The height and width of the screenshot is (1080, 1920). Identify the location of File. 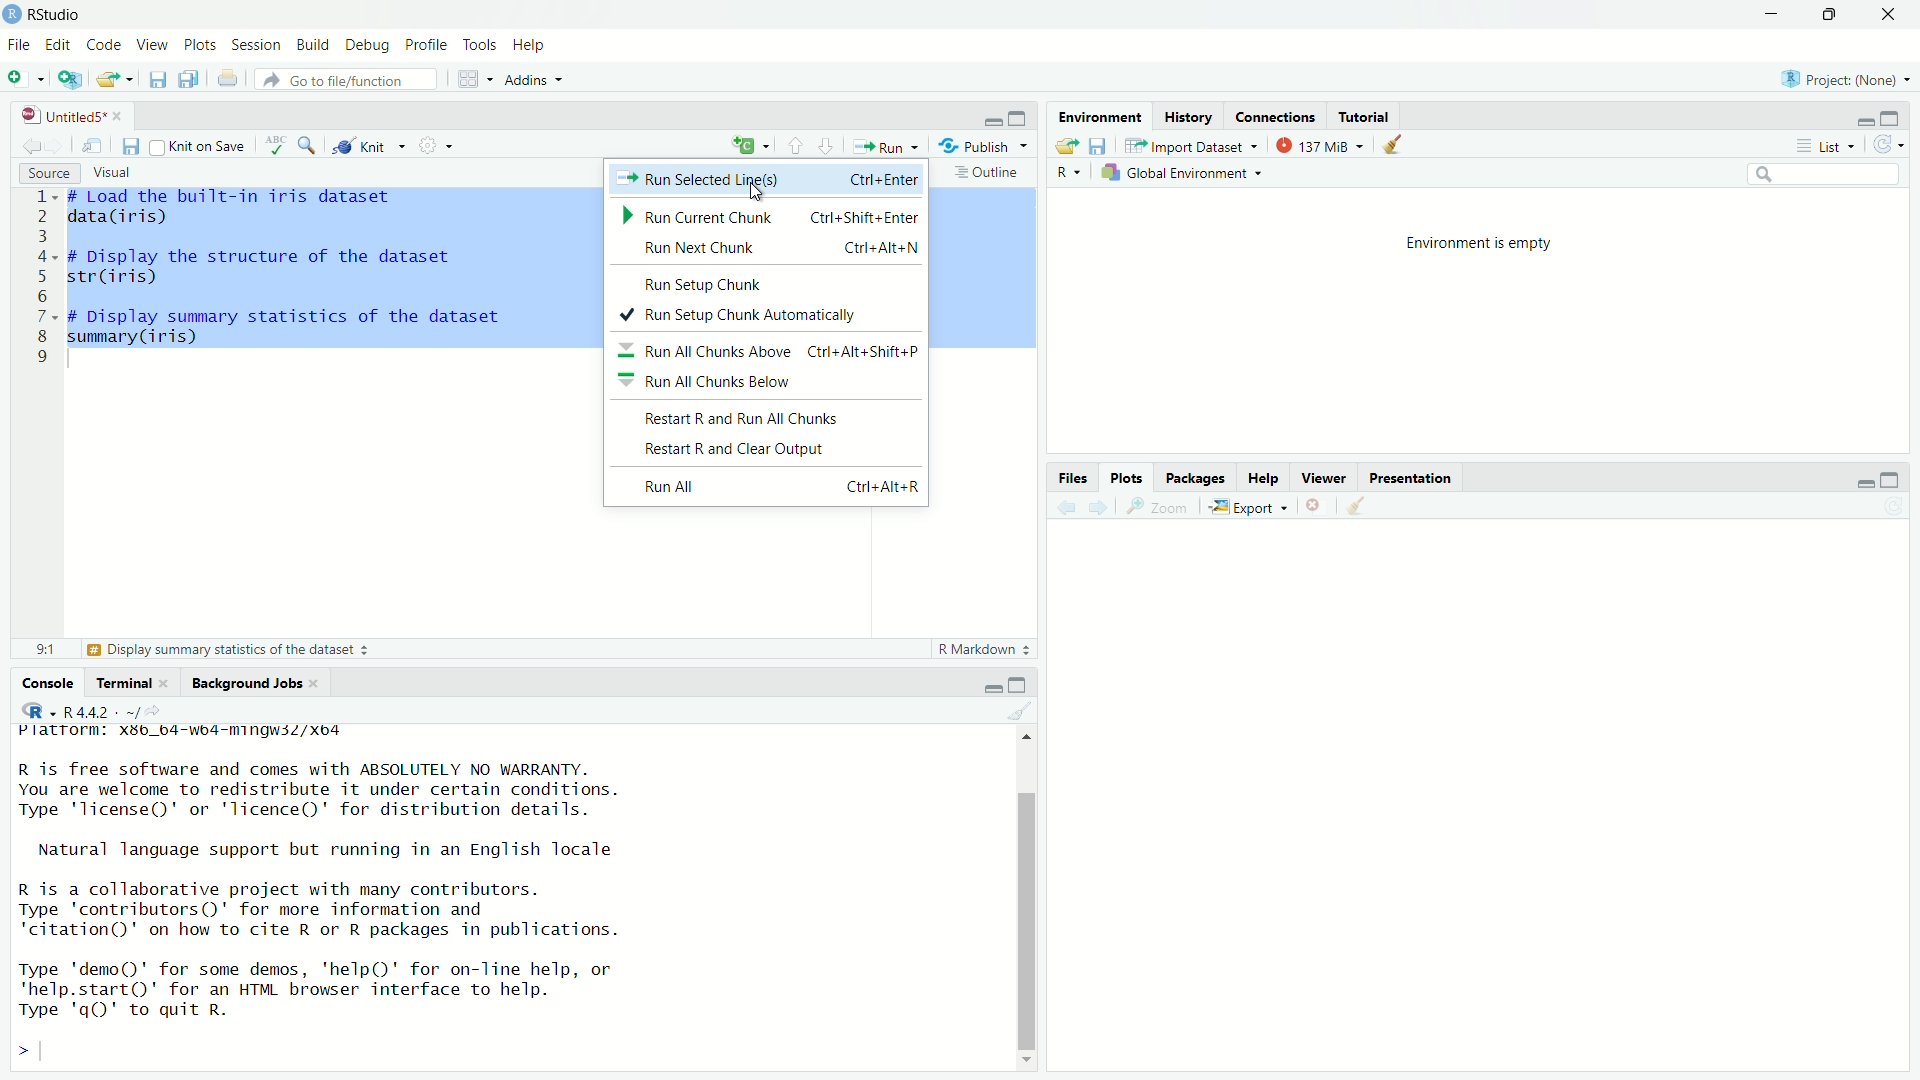
(20, 45).